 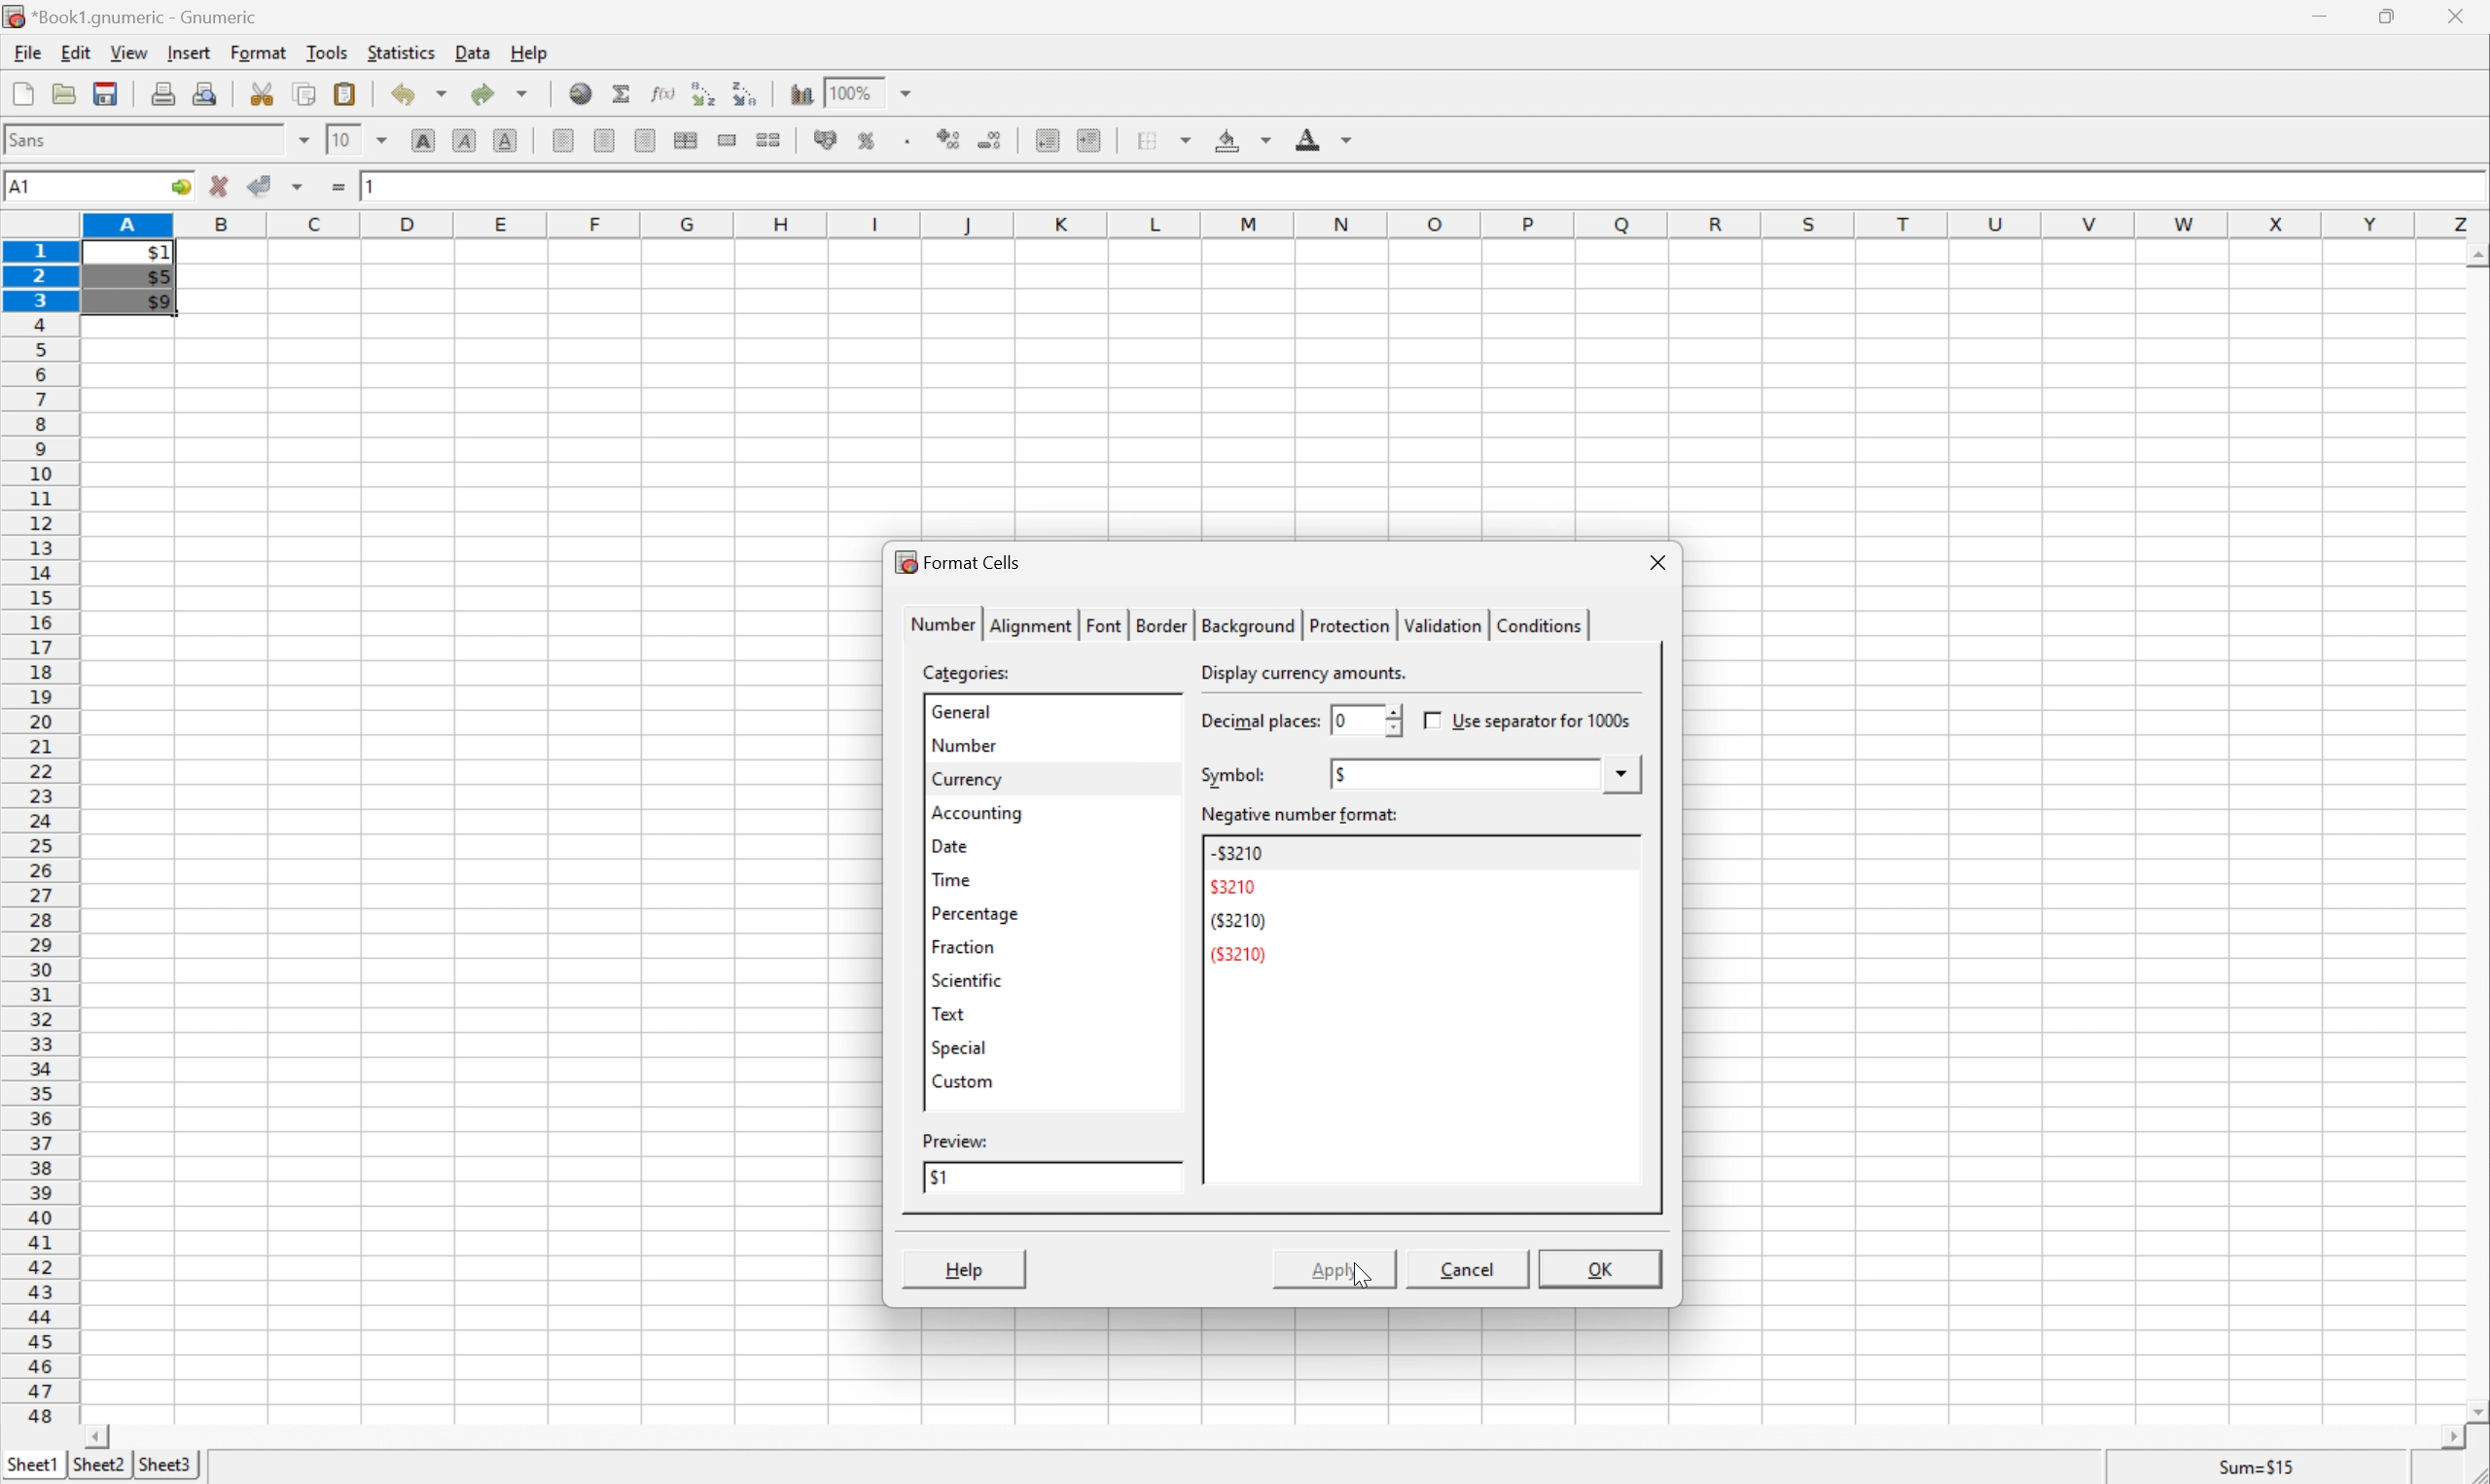 What do you see at coordinates (1360, 1276) in the screenshot?
I see `cursor` at bounding box center [1360, 1276].